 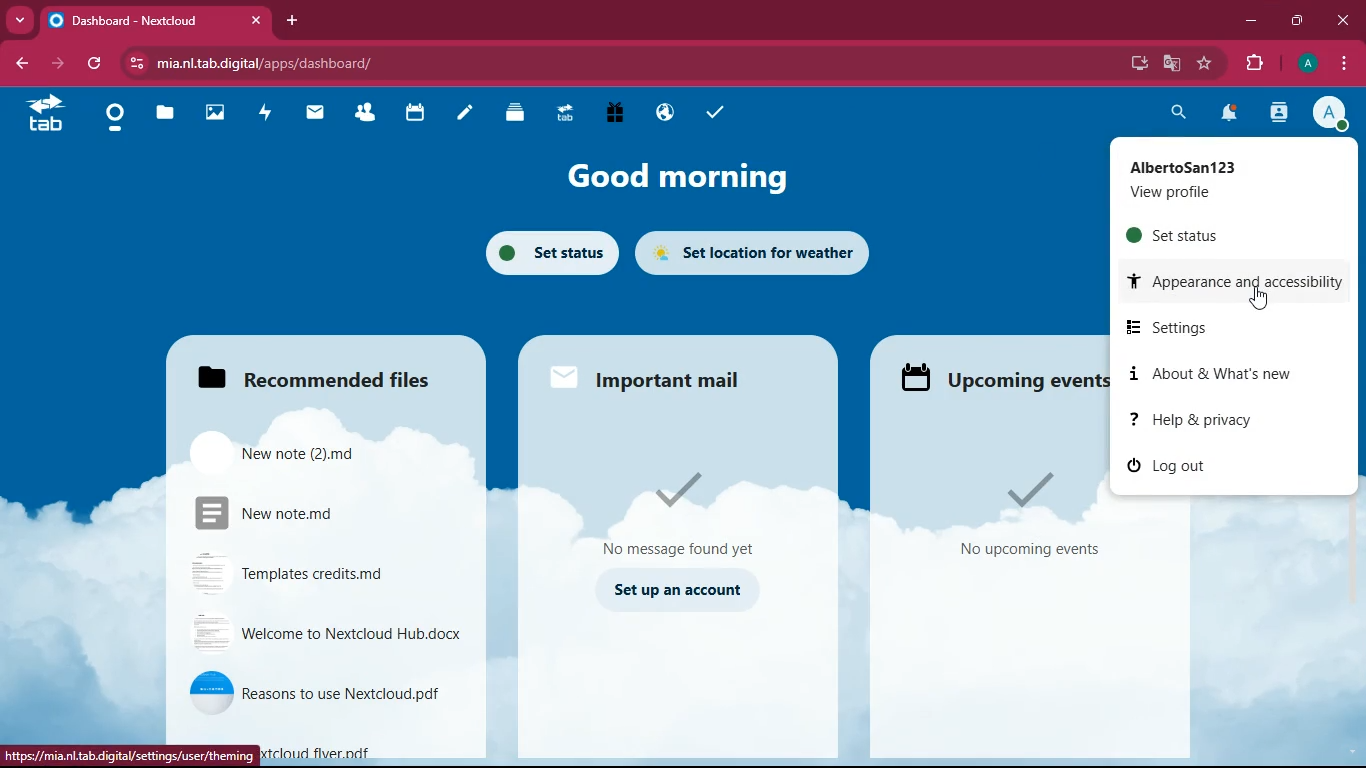 What do you see at coordinates (1281, 115) in the screenshot?
I see `activity` at bounding box center [1281, 115].